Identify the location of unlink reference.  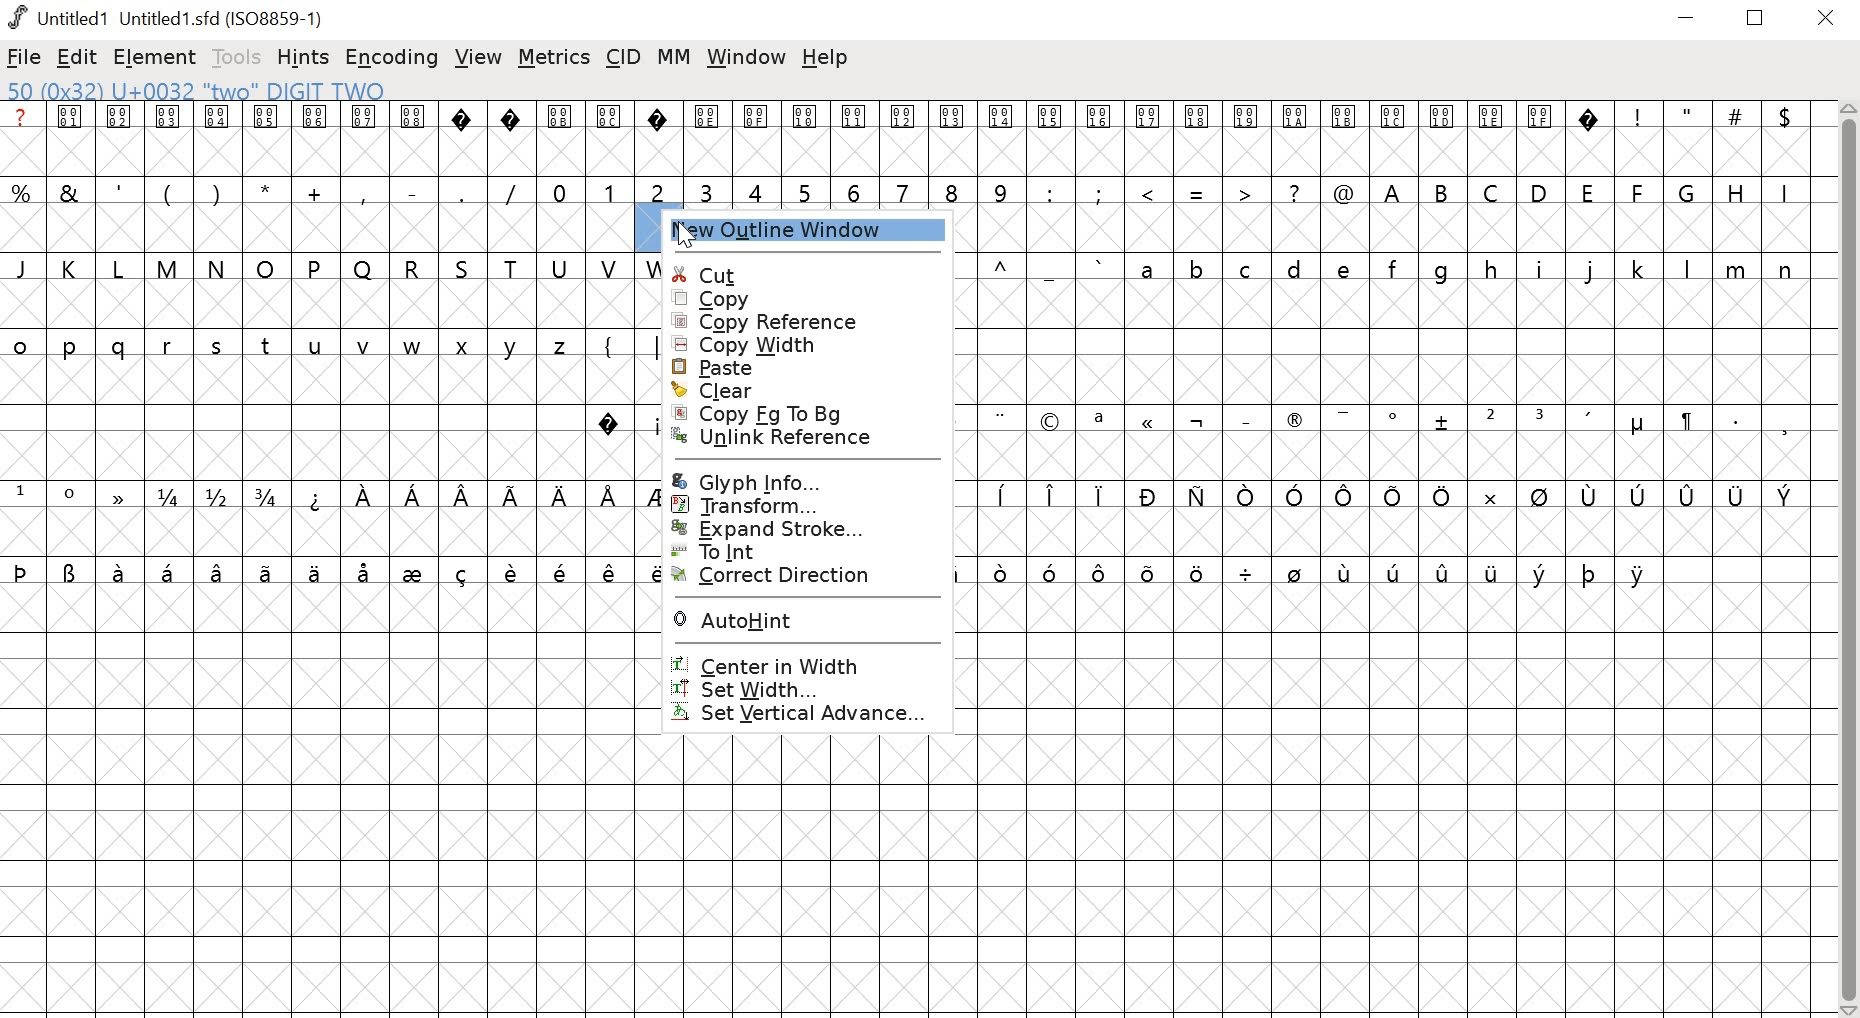
(798, 438).